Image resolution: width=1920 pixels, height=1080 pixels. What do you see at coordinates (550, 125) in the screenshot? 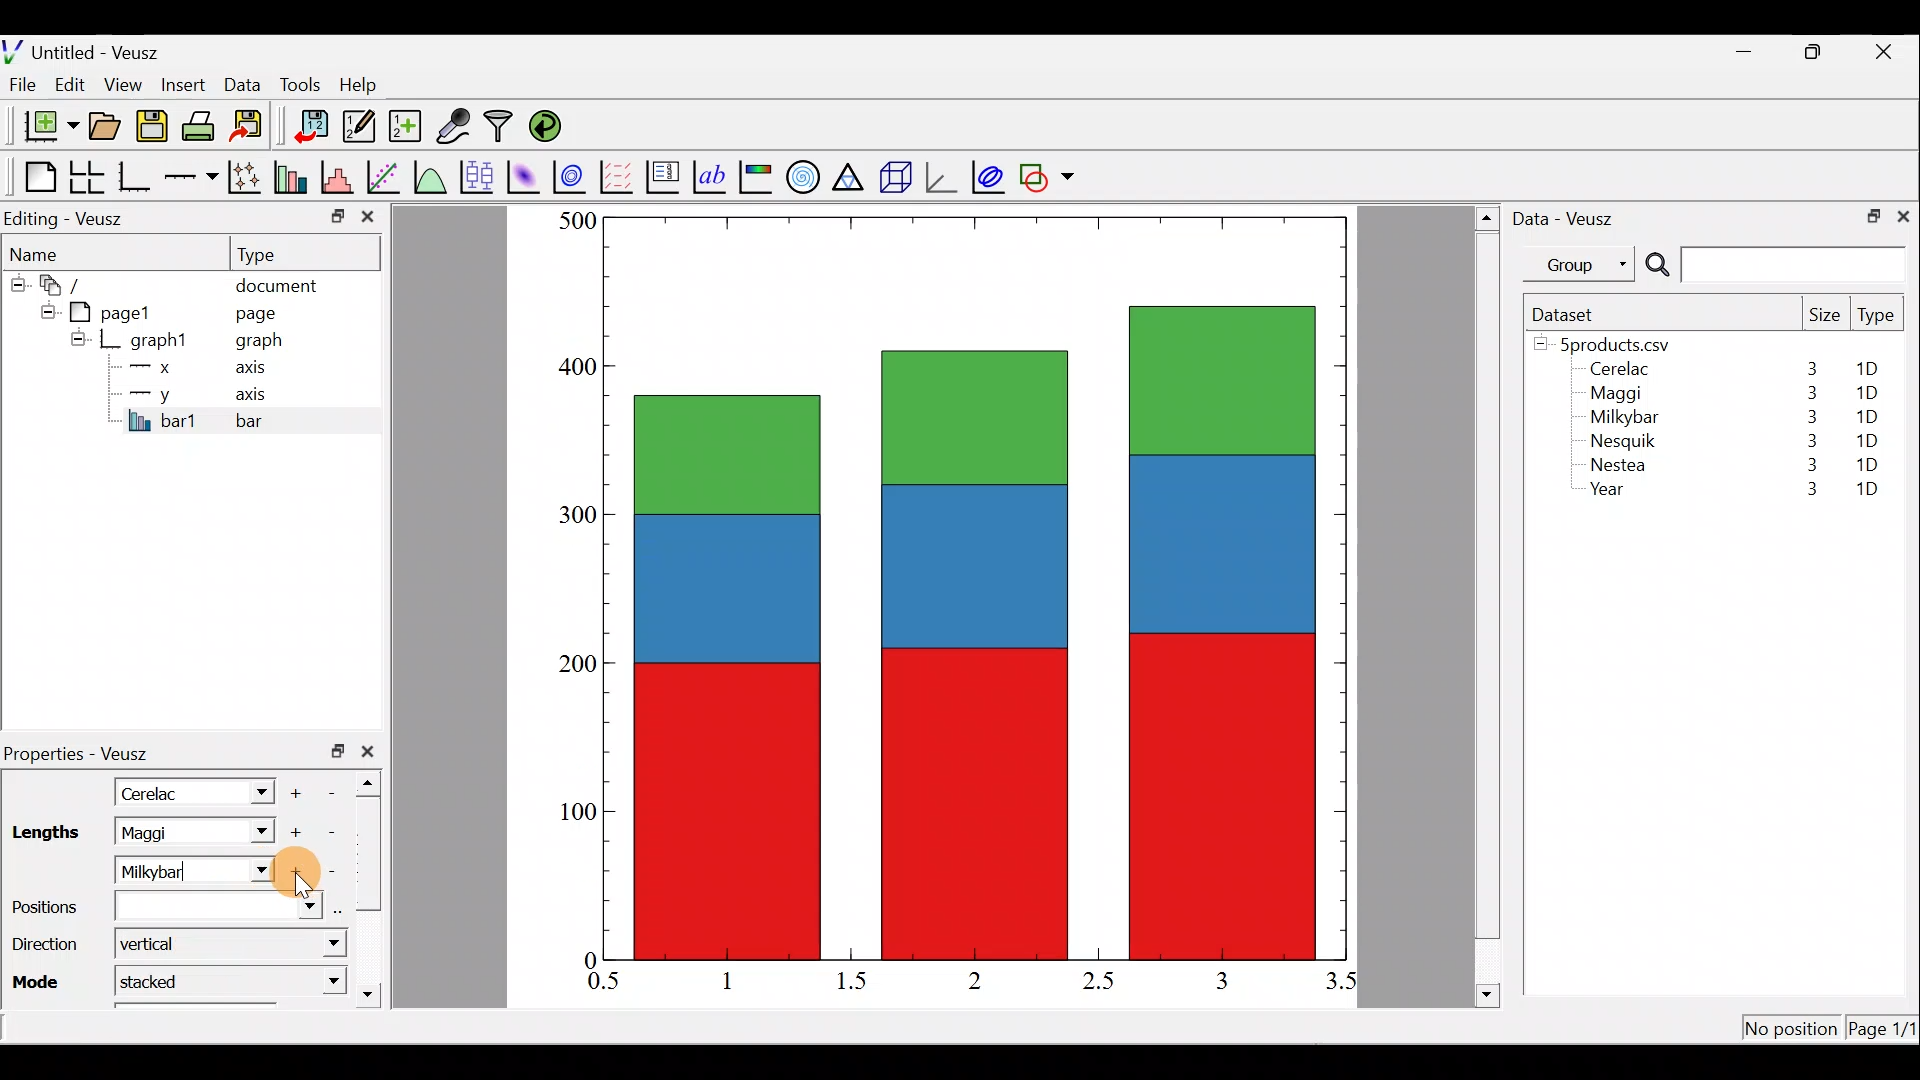
I see `Reload linked datasets` at bounding box center [550, 125].